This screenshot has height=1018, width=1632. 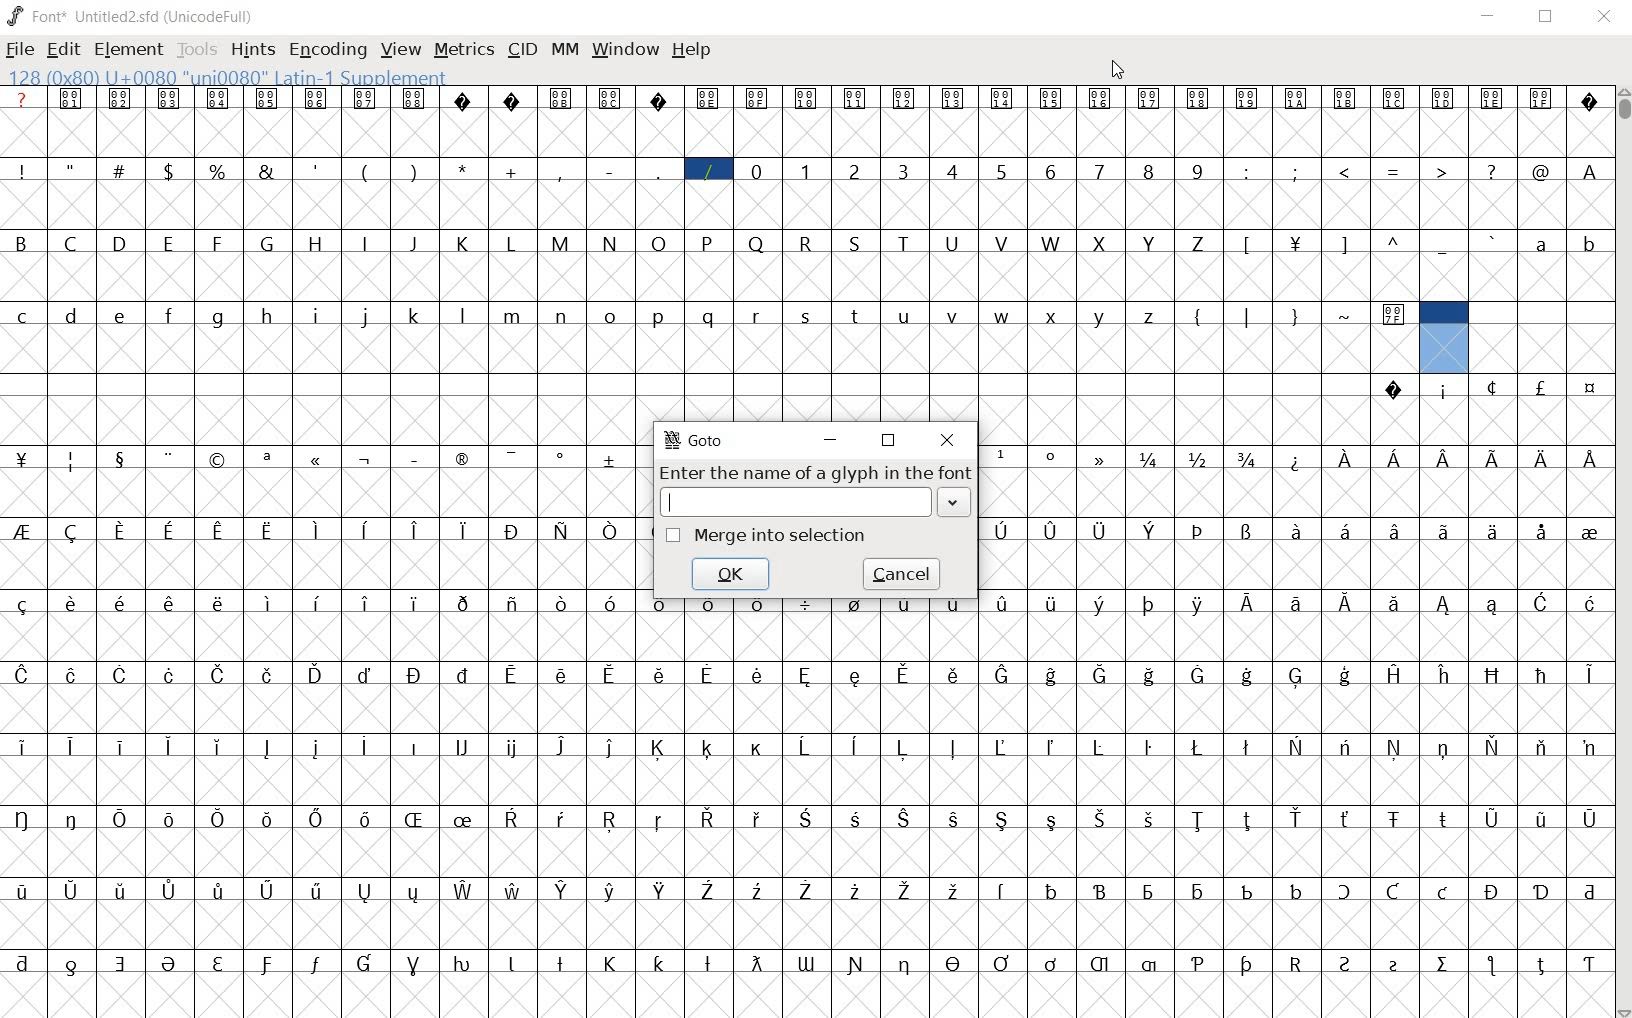 I want to click on Symbol, so click(x=858, y=673).